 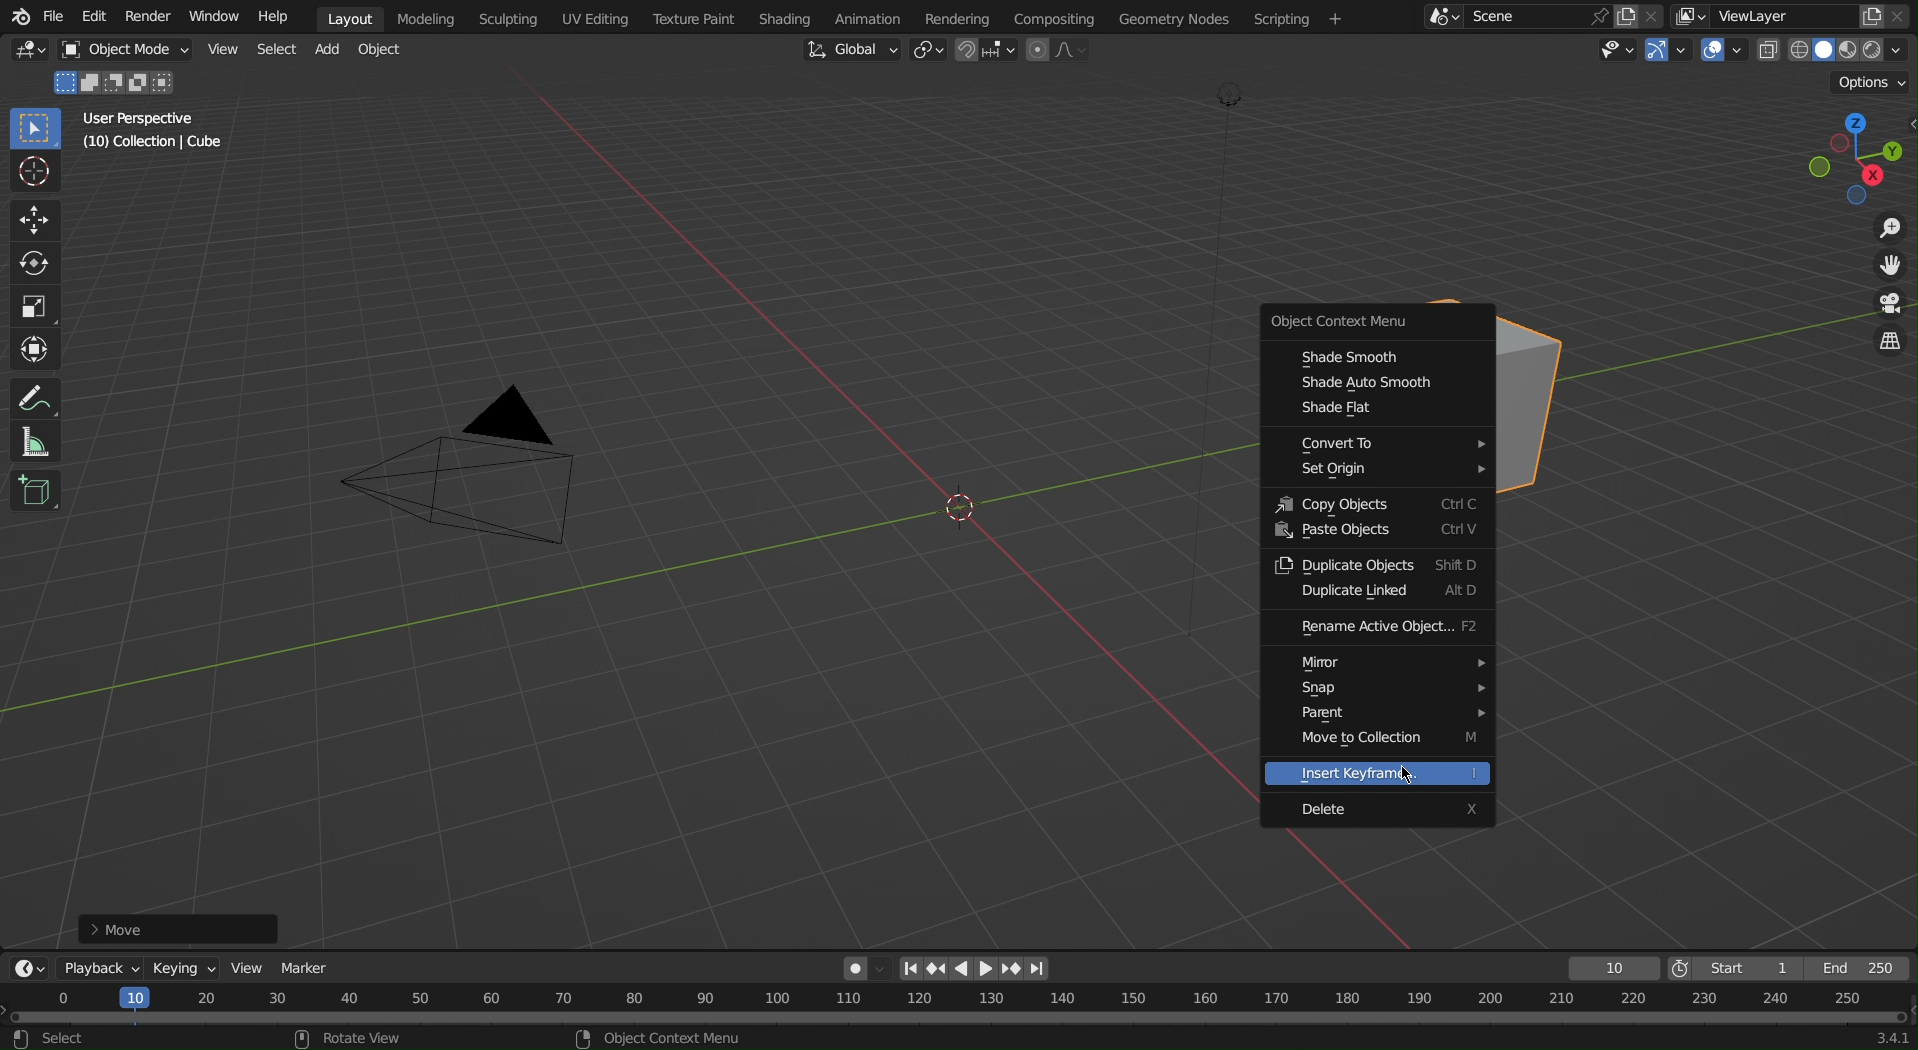 What do you see at coordinates (1724, 50) in the screenshot?
I see `Show Overlays` at bounding box center [1724, 50].